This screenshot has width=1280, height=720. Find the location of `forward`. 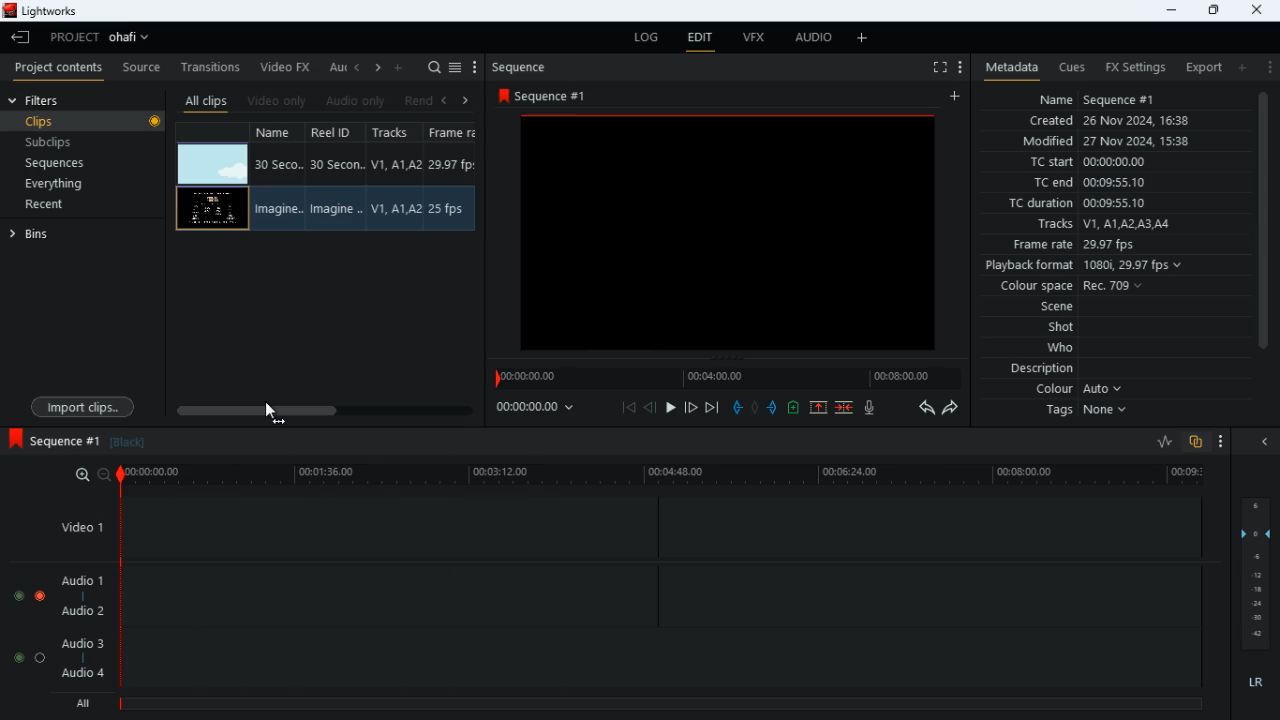

forward is located at coordinates (689, 407).